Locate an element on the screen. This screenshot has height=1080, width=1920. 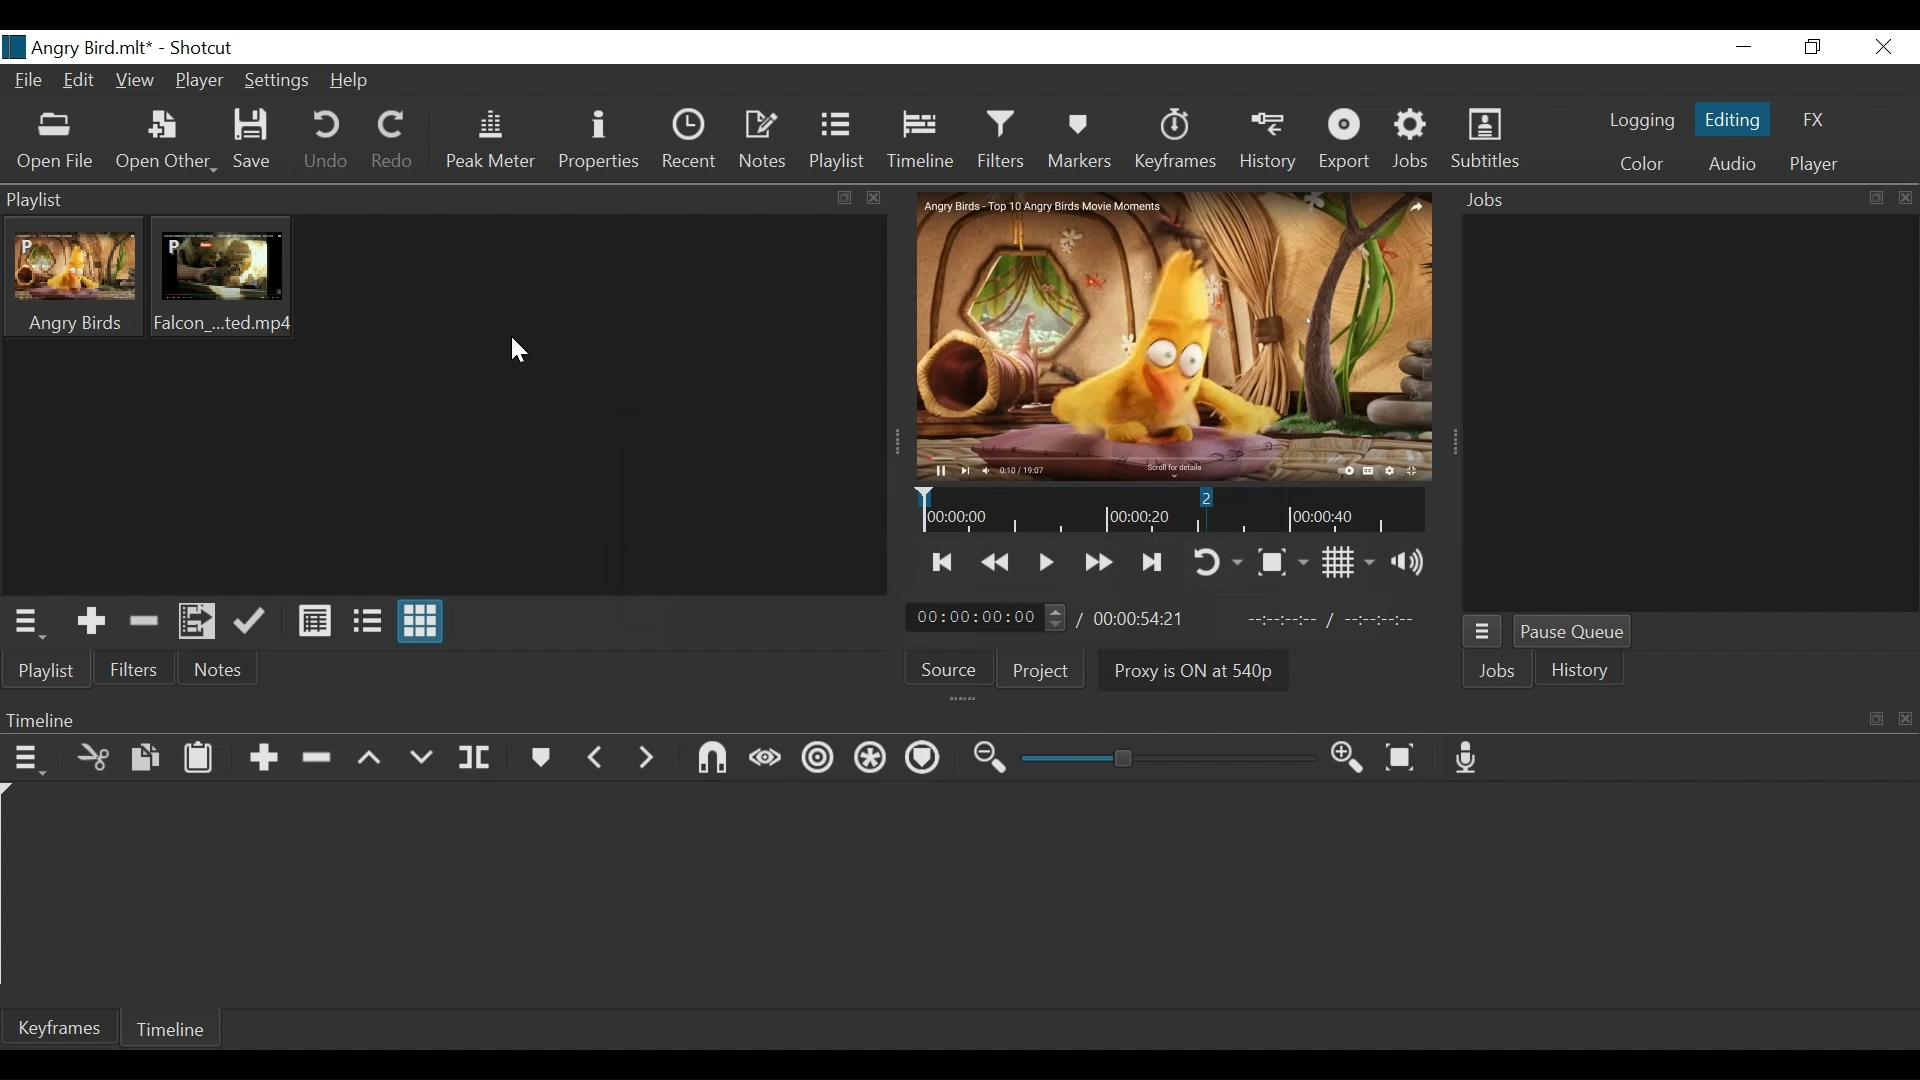
View as Files is located at coordinates (311, 621).